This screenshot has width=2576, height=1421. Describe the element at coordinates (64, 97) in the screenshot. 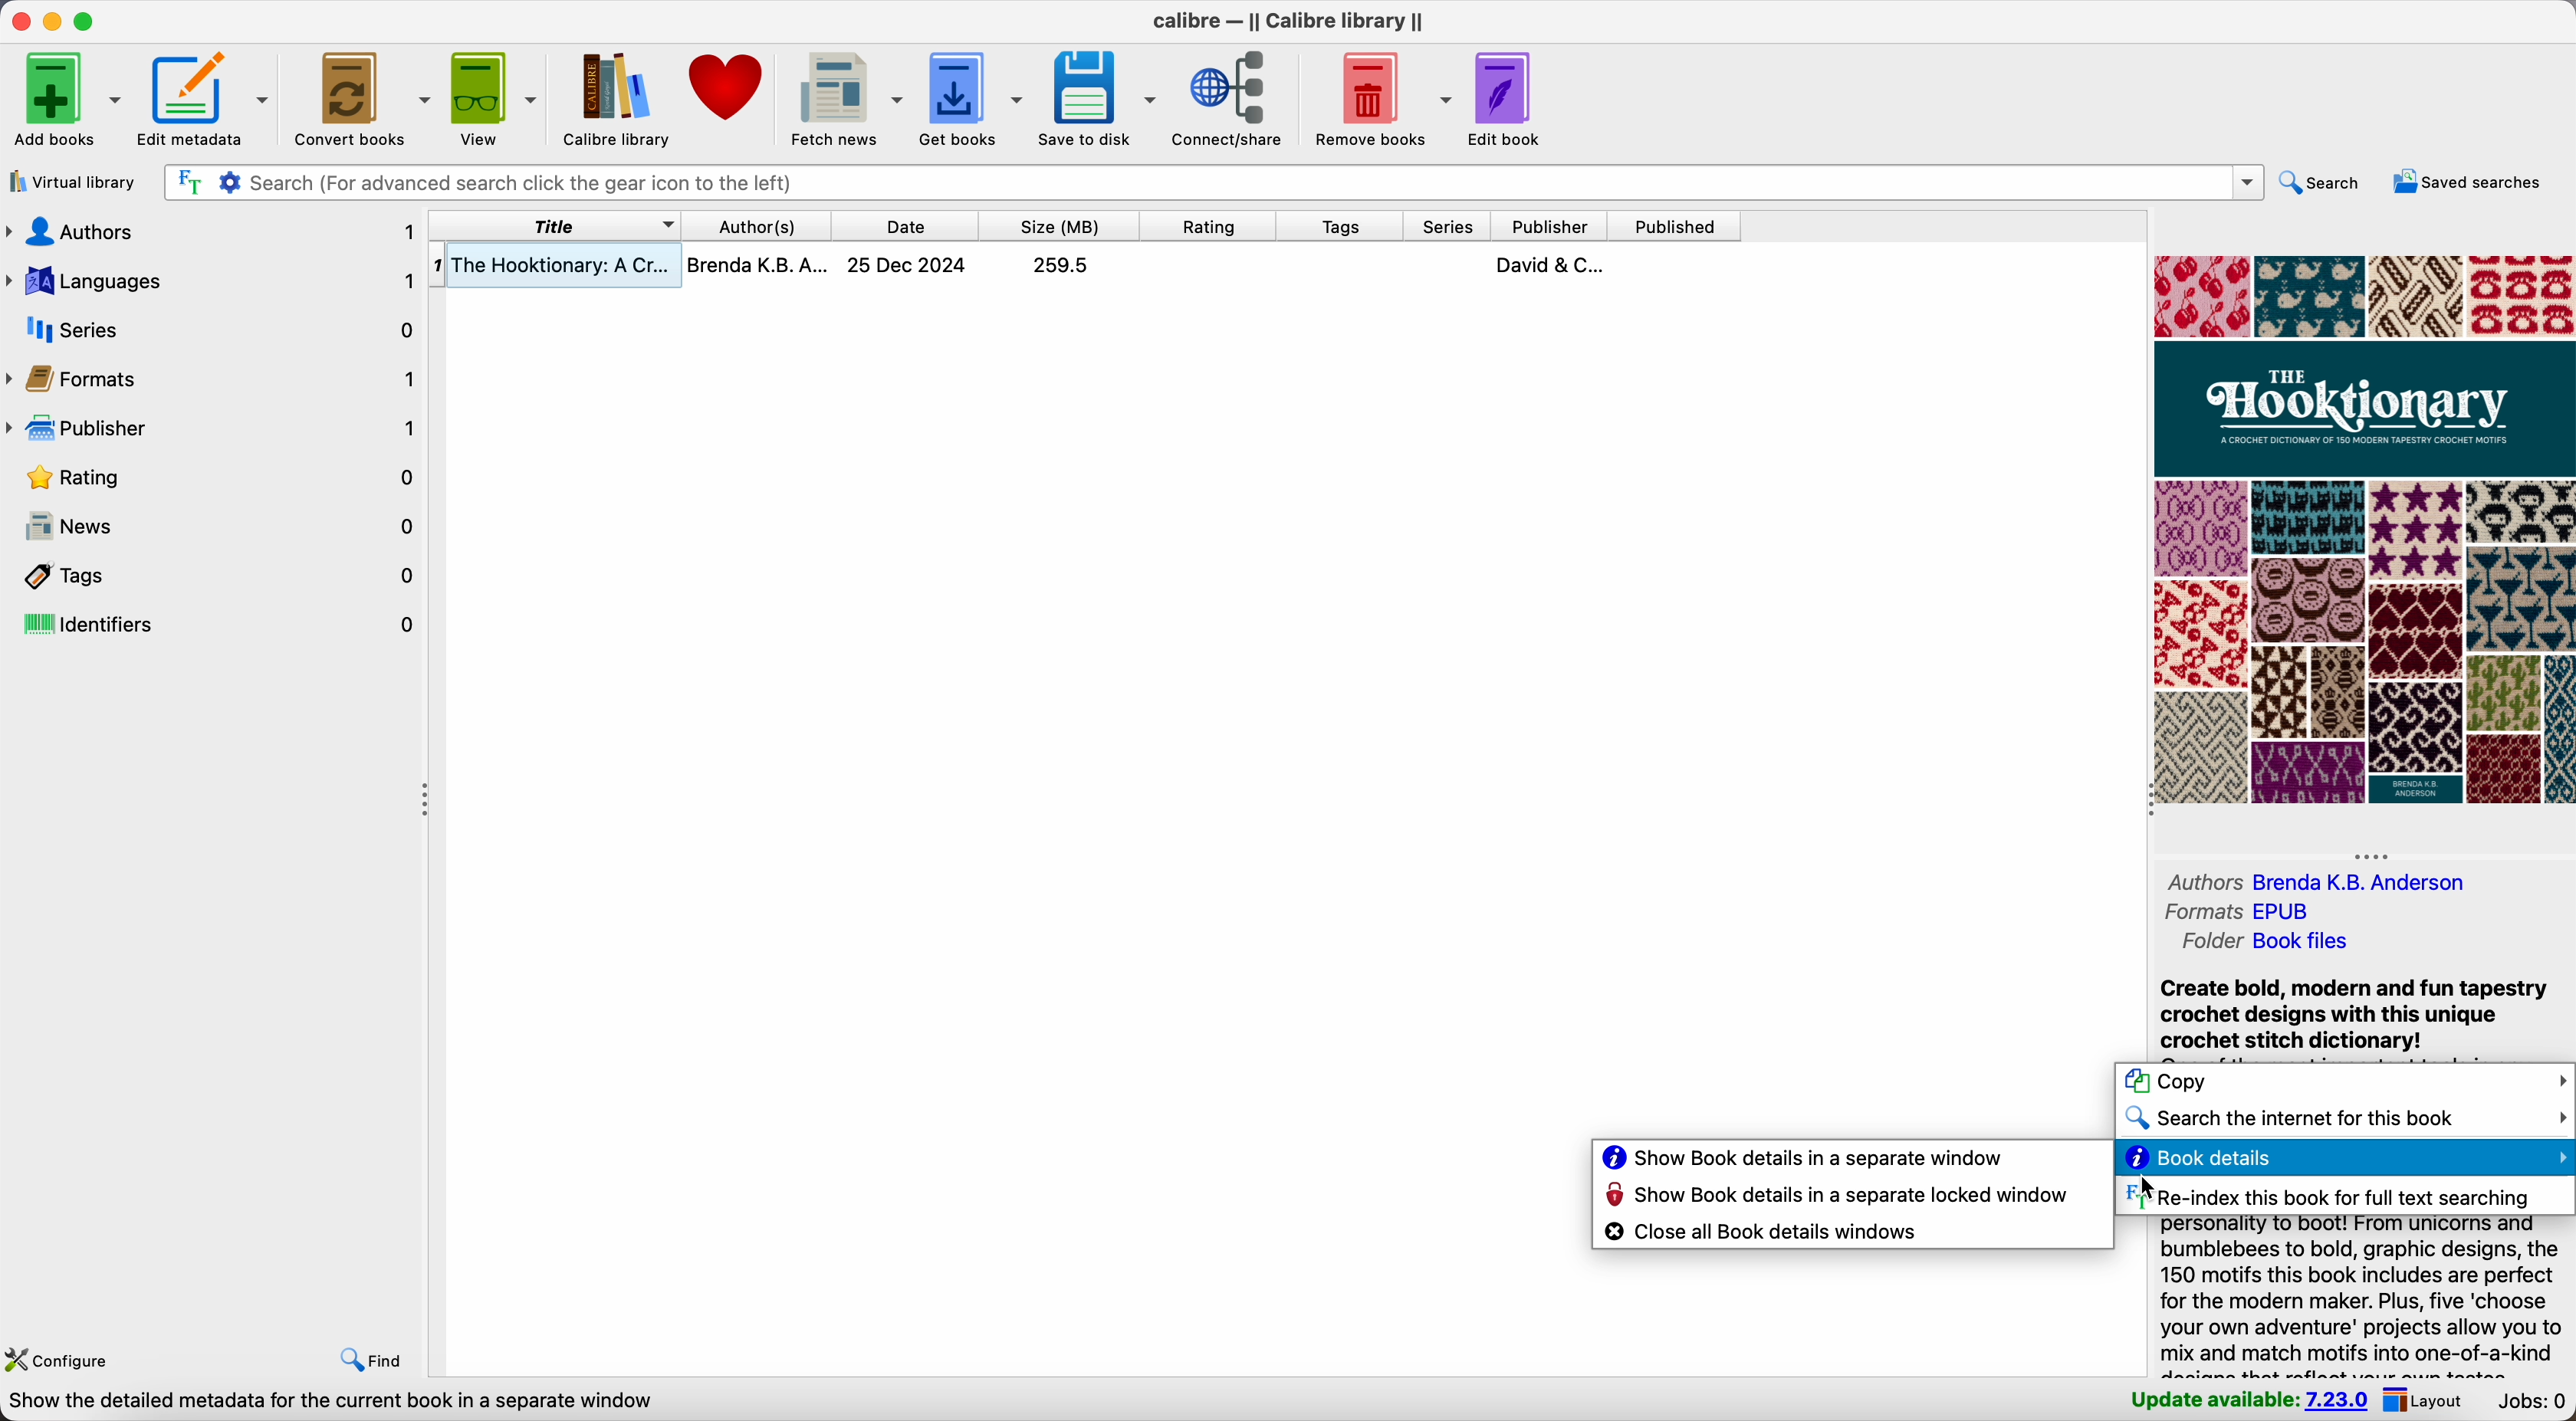

I see `add books` at that location.